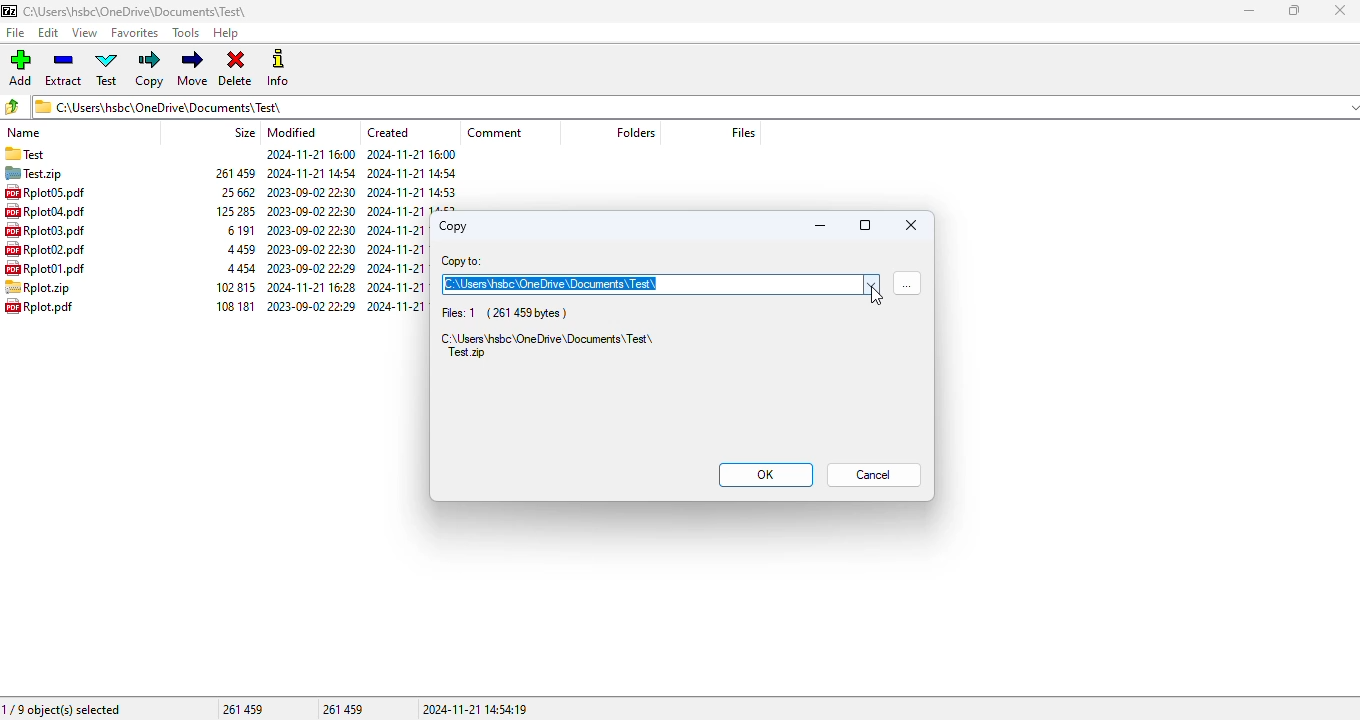  I want to click on cursor, so click(876, 297).